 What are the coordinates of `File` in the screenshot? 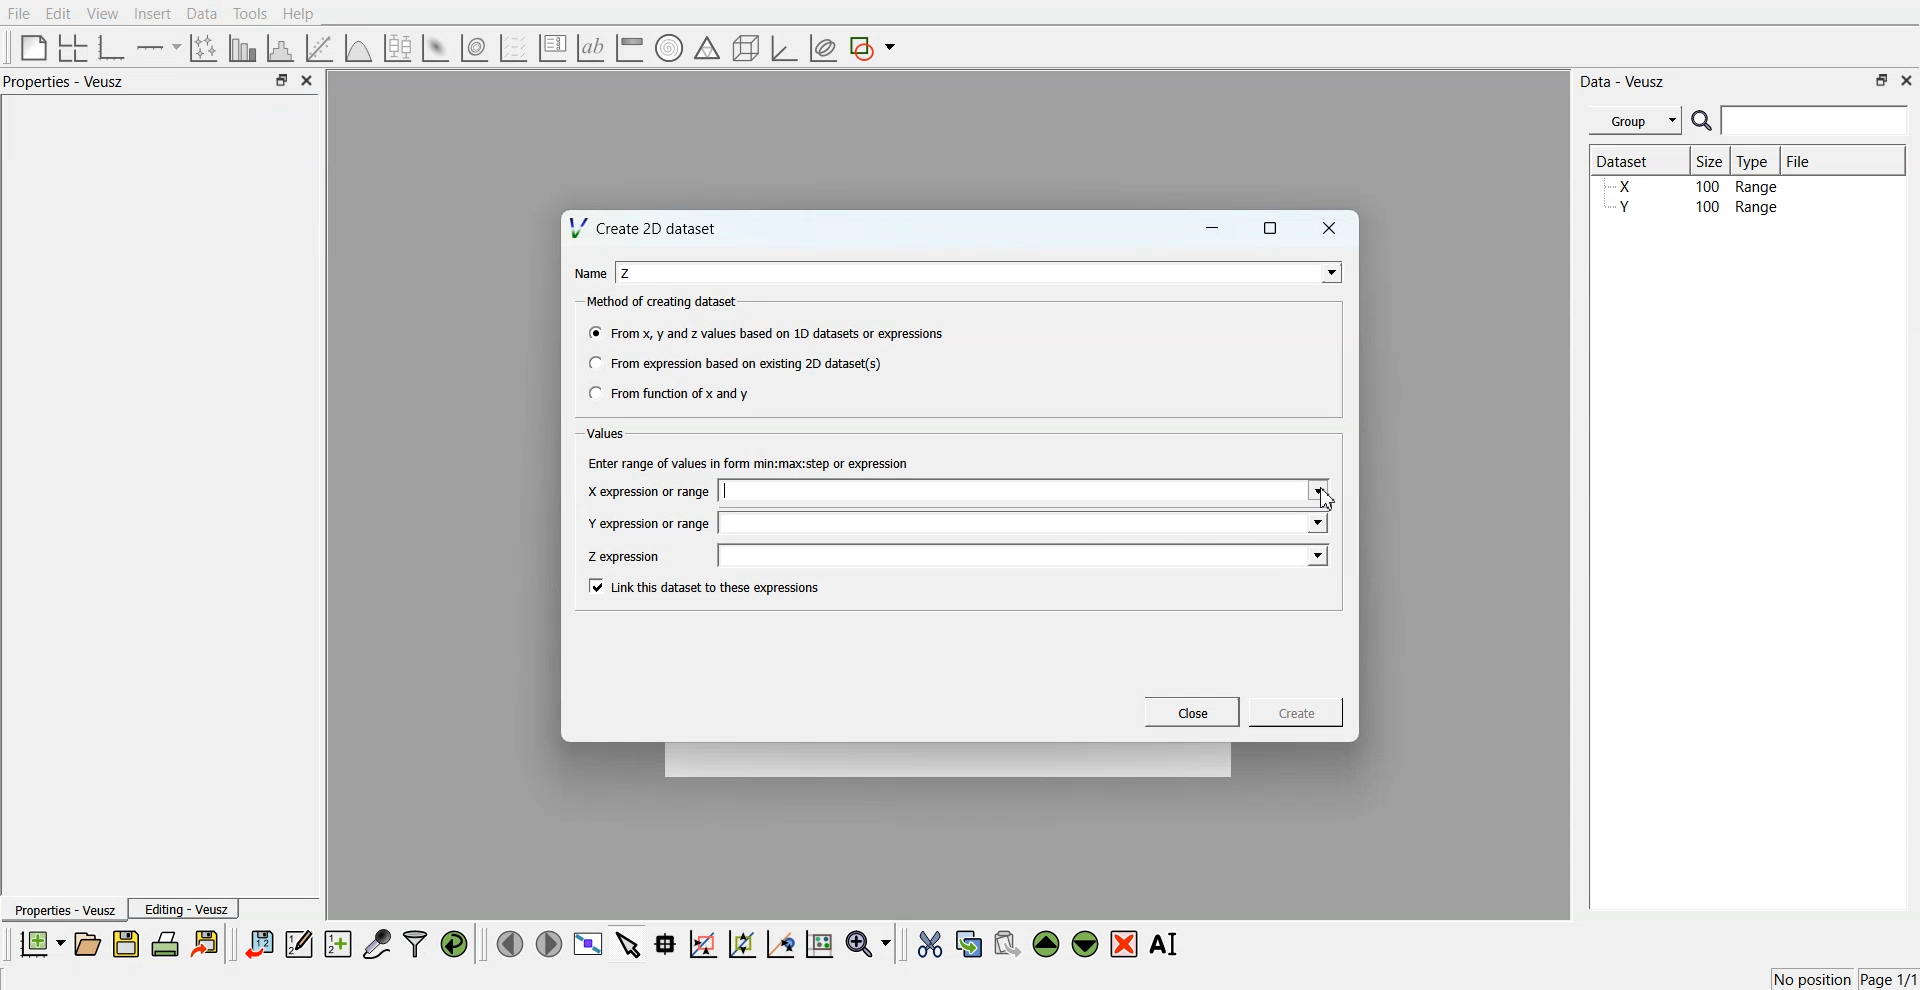 It's located at (1801, 160).